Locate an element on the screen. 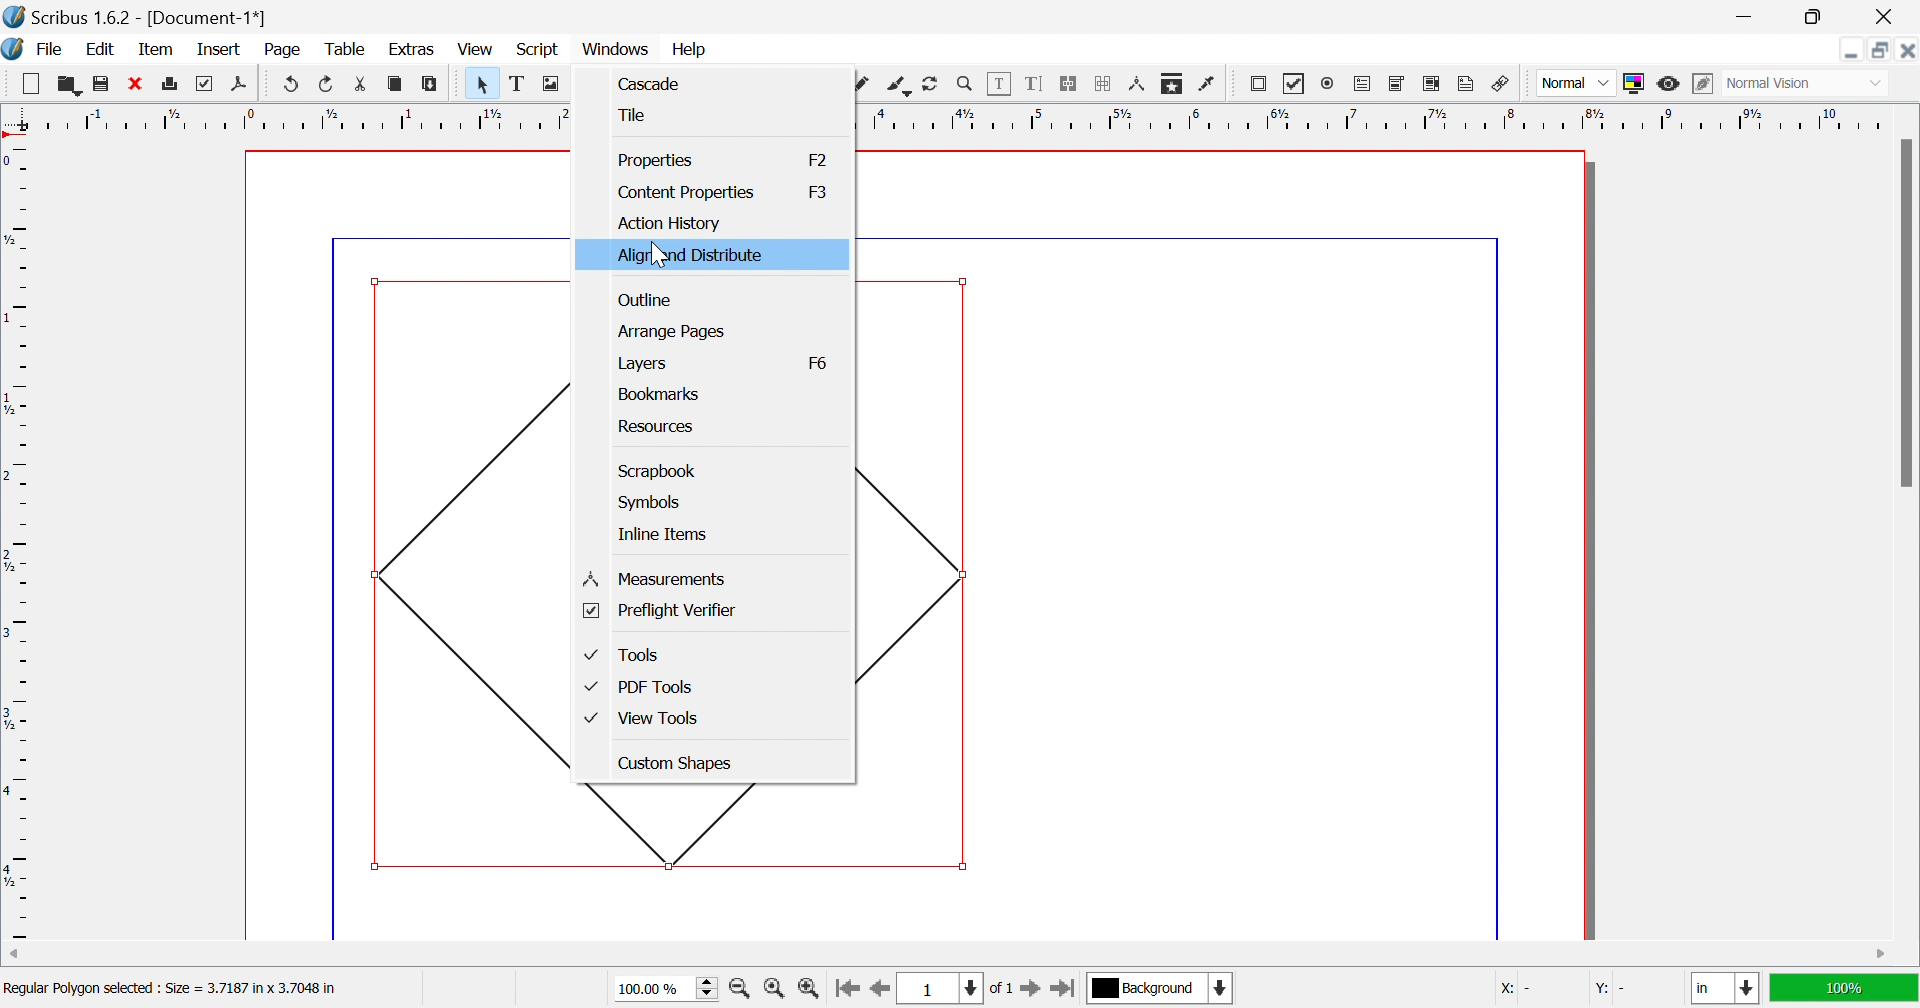 Image resolution: width=1920 pixels, height=1008 pixels. Print is located at coordinates (172, 84).